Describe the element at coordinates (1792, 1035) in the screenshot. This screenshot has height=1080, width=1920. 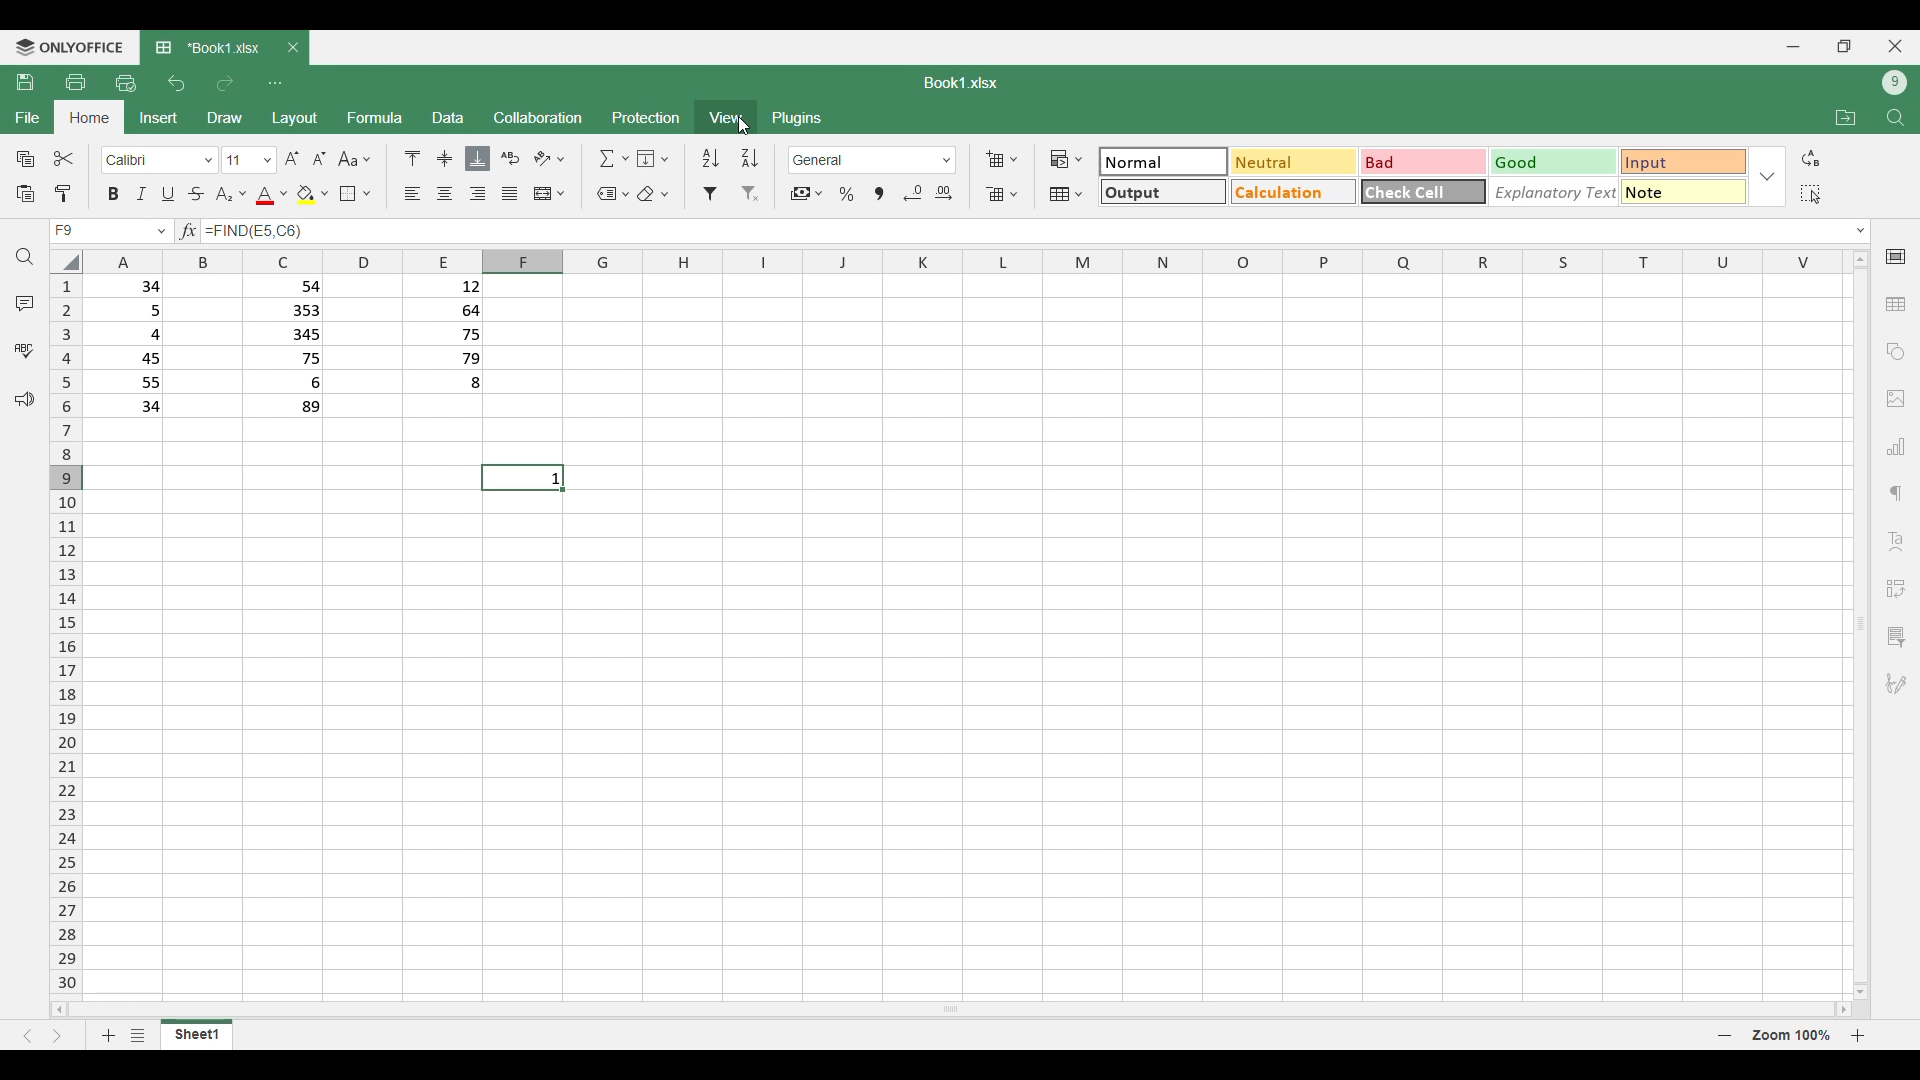
I see `Current zoom factor` at that location.